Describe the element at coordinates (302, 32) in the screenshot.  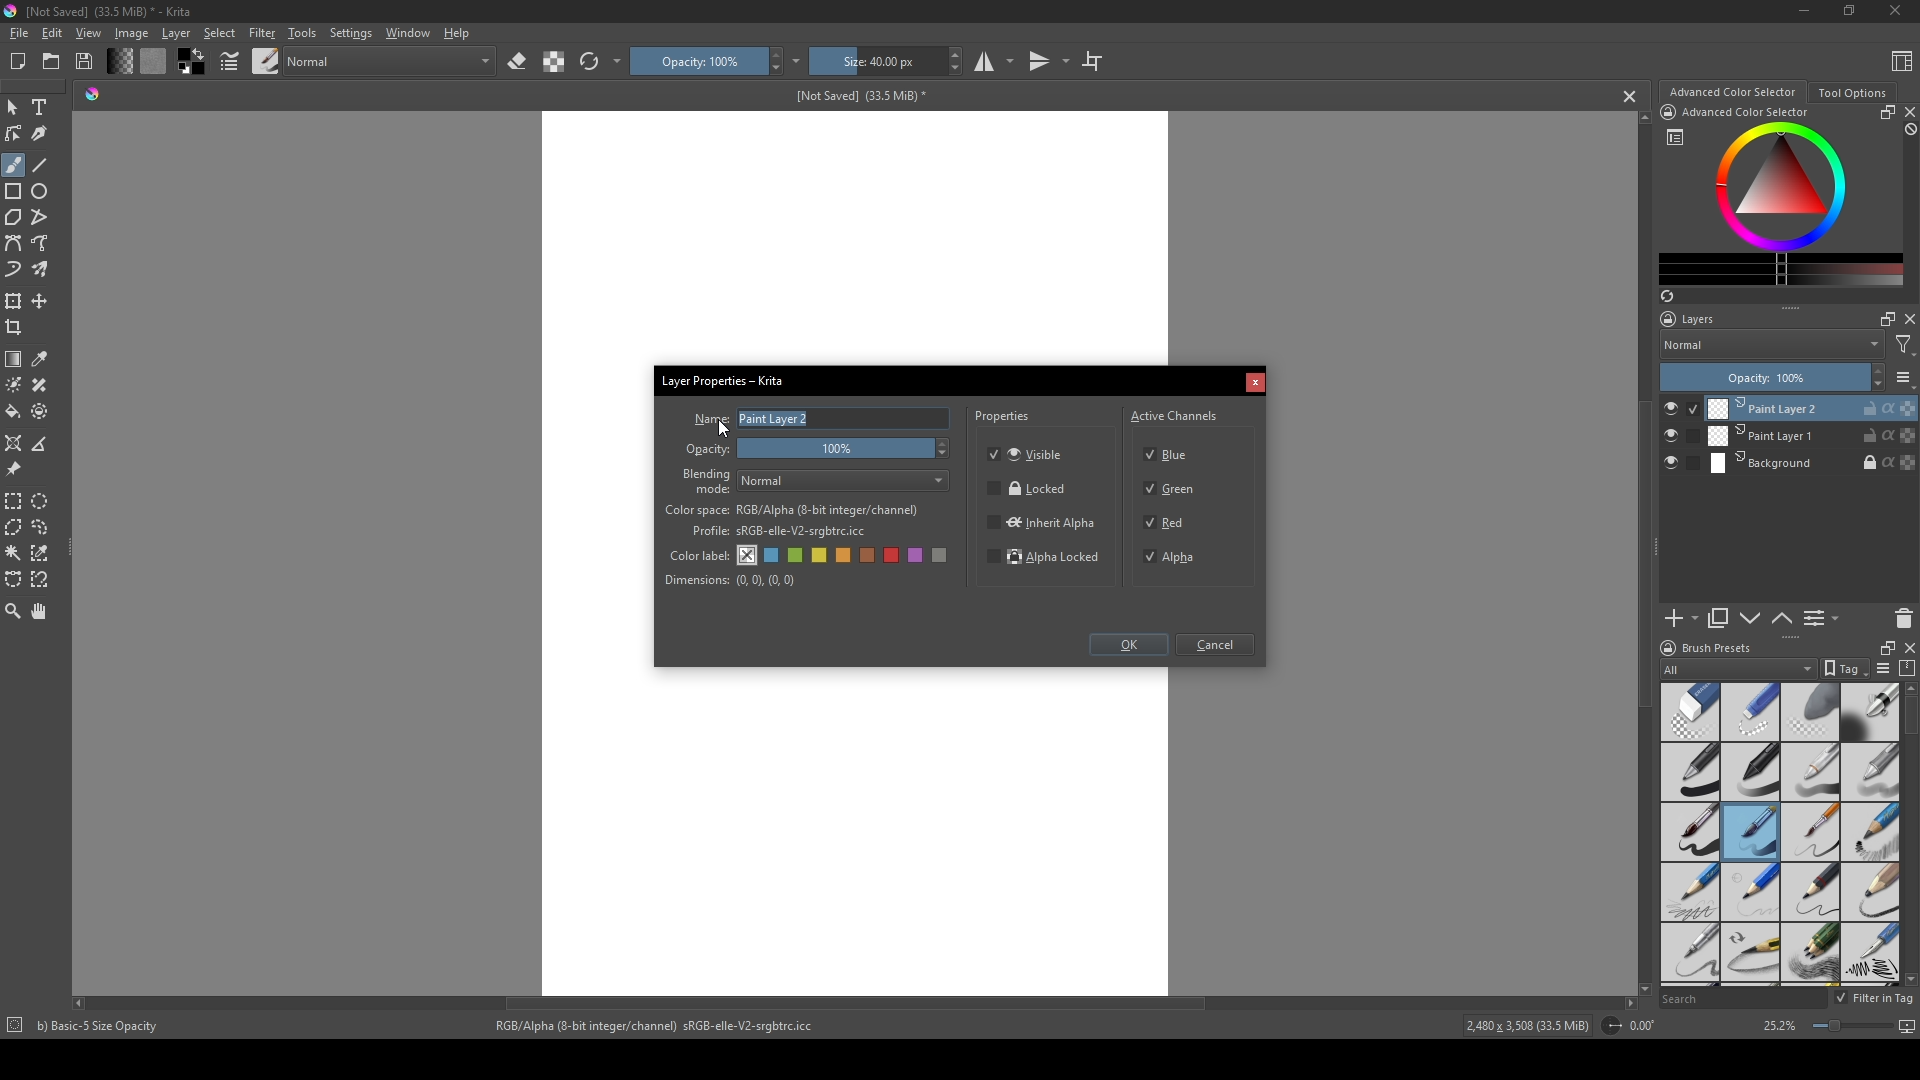
I see `Tools` at that location.